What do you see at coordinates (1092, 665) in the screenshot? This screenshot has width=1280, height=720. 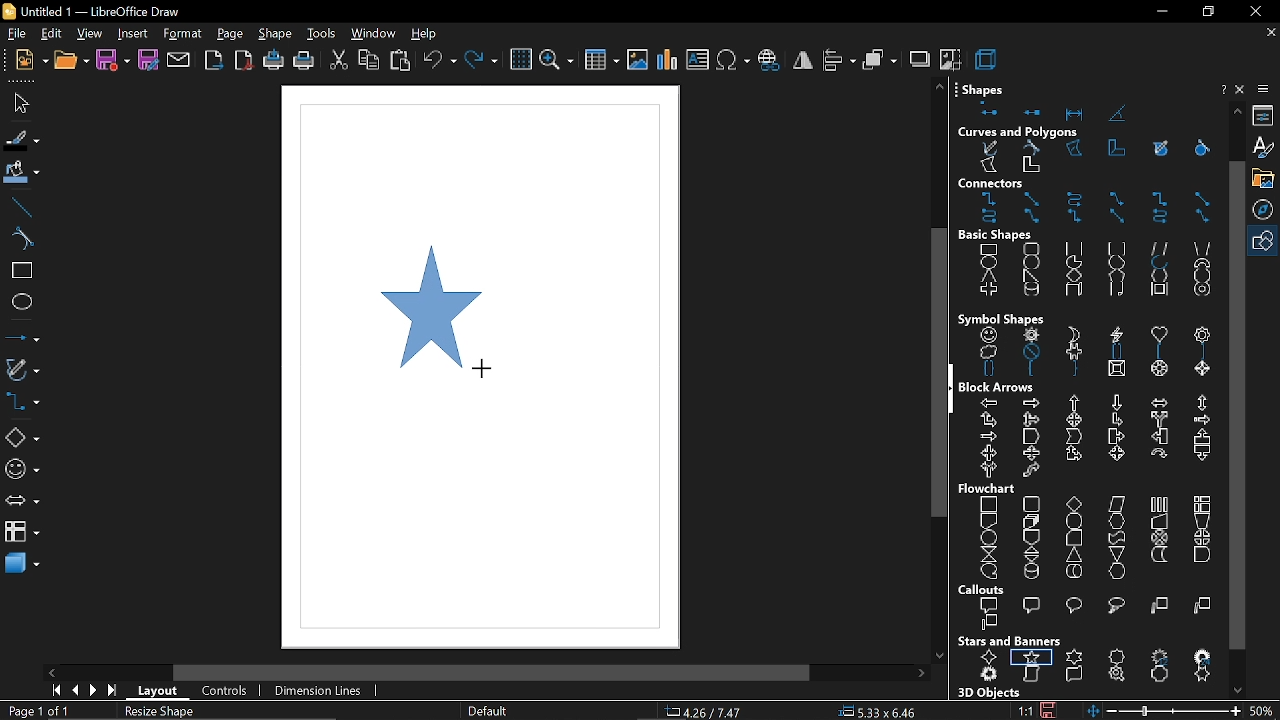 I see `stars and banners` at bounding box center [1092, 665].